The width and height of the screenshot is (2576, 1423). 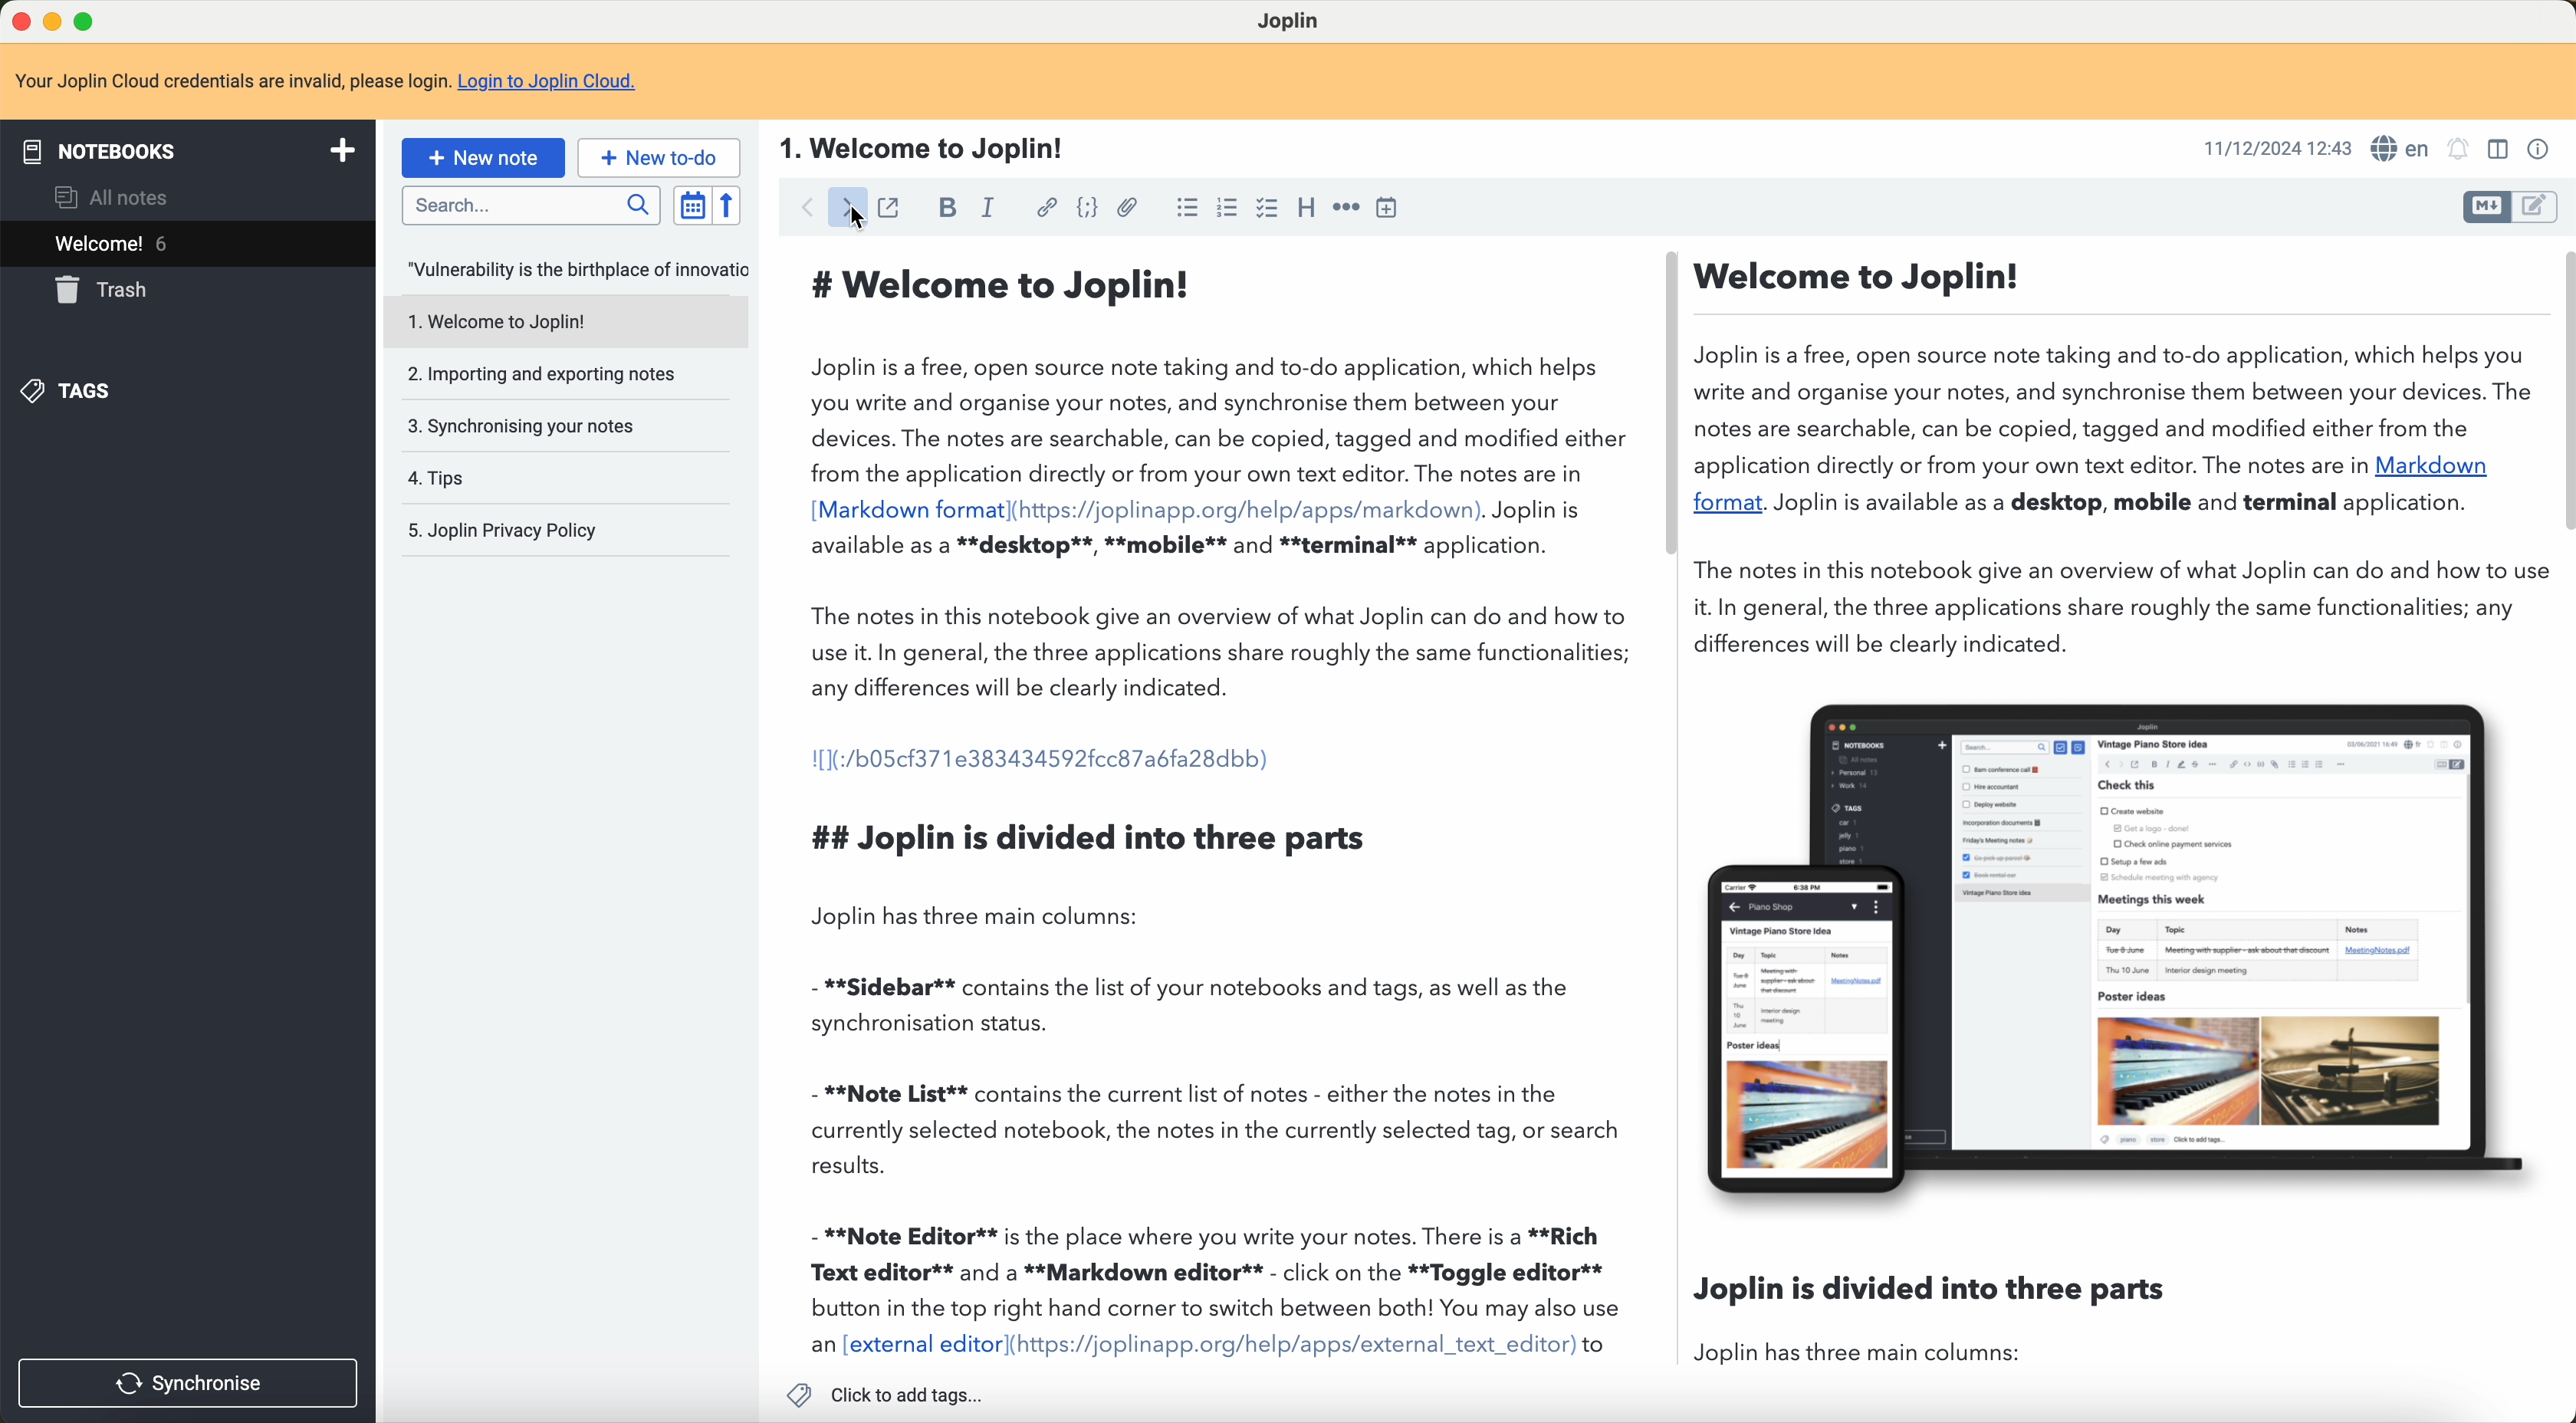 What do you see at coordinates (483, 159) in the screenshot?
I see `new note` at bounding box center [483, 159].